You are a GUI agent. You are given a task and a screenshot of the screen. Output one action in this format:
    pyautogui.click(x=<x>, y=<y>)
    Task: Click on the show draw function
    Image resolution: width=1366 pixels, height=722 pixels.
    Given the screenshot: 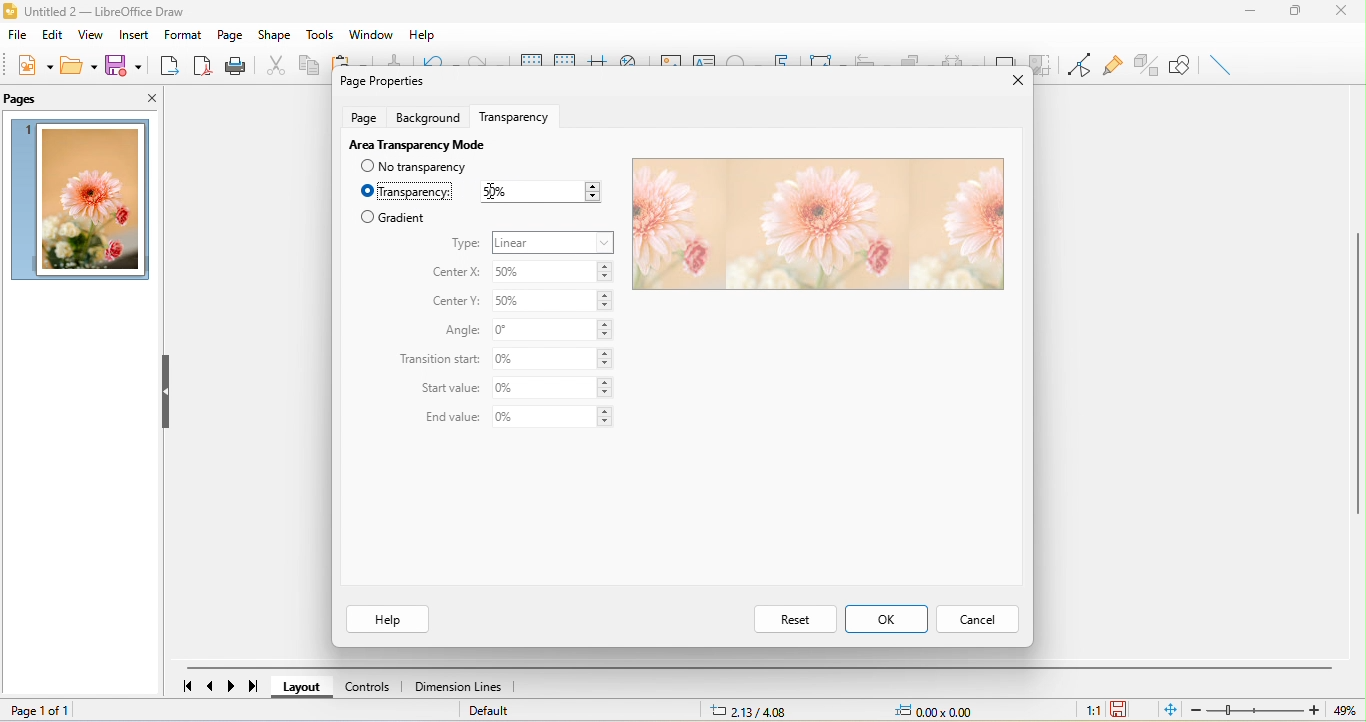 What is the action you would take?
    pyautogui.click(x=1181, y=65)
    